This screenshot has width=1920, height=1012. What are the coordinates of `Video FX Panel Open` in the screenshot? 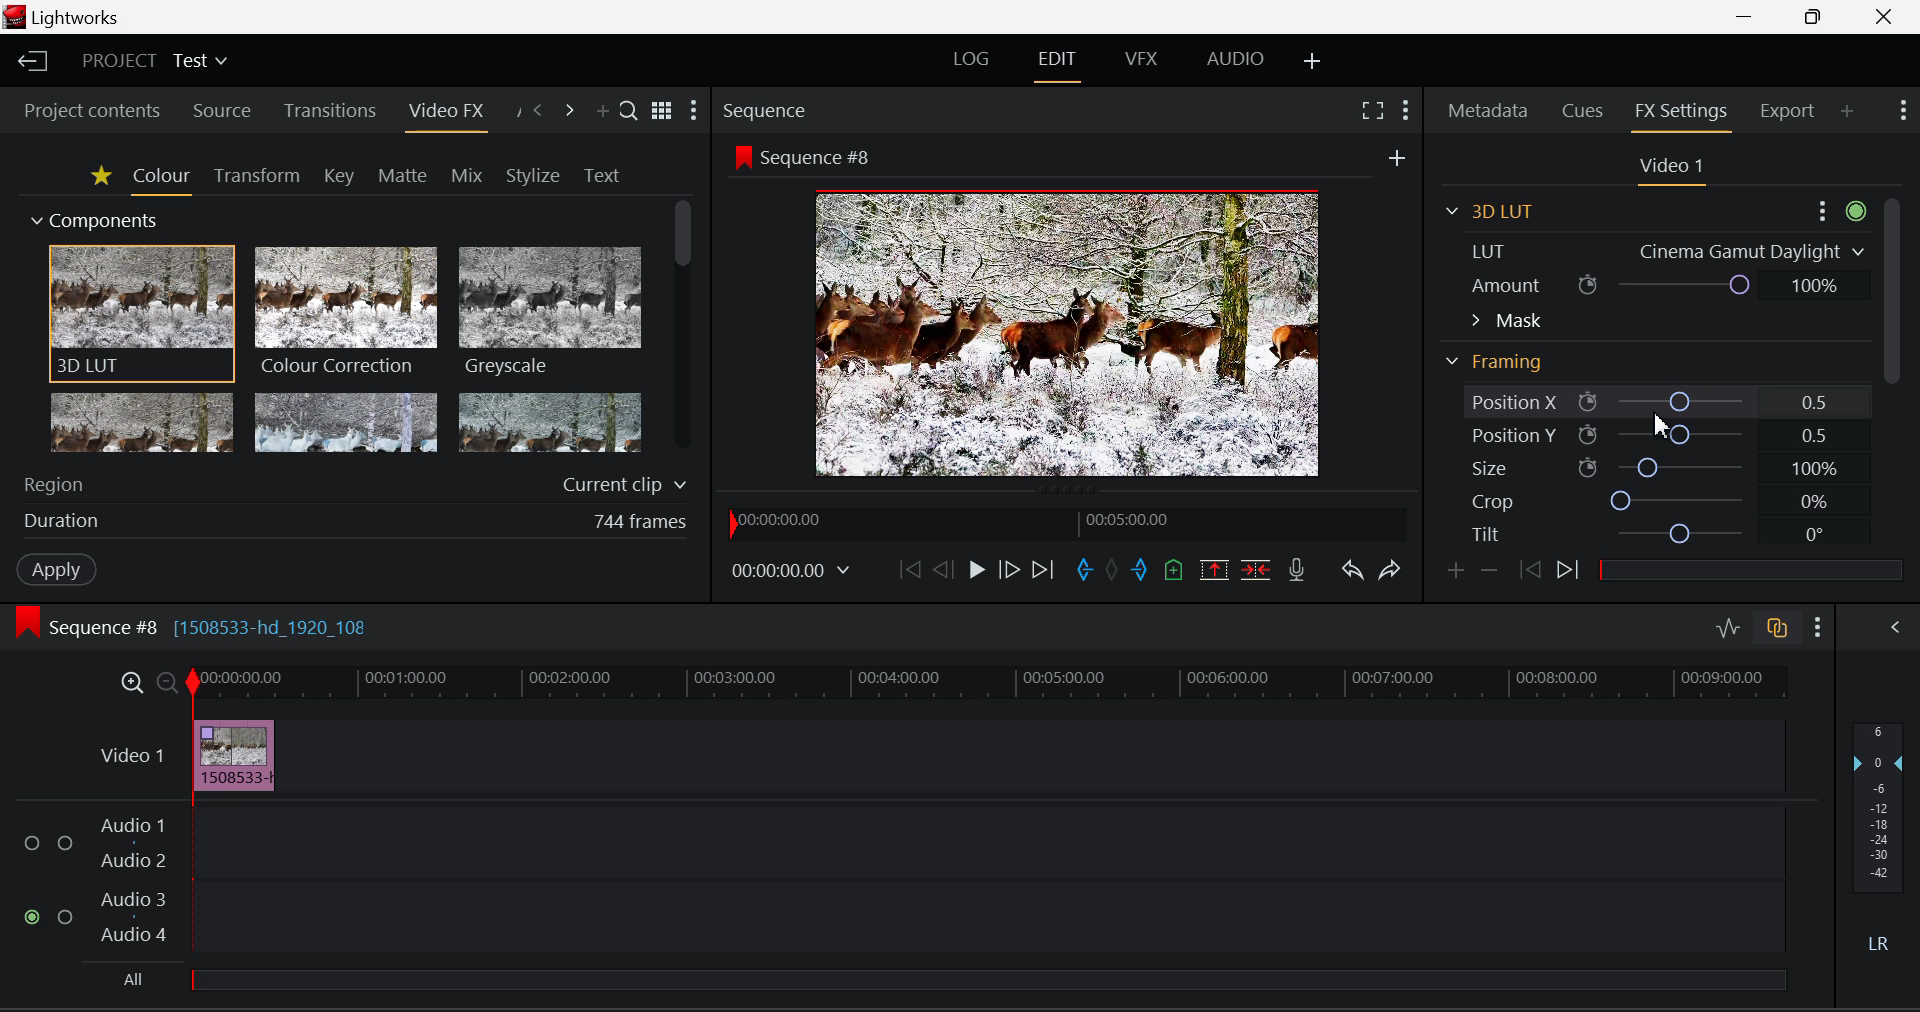 It's located at (448, 115).